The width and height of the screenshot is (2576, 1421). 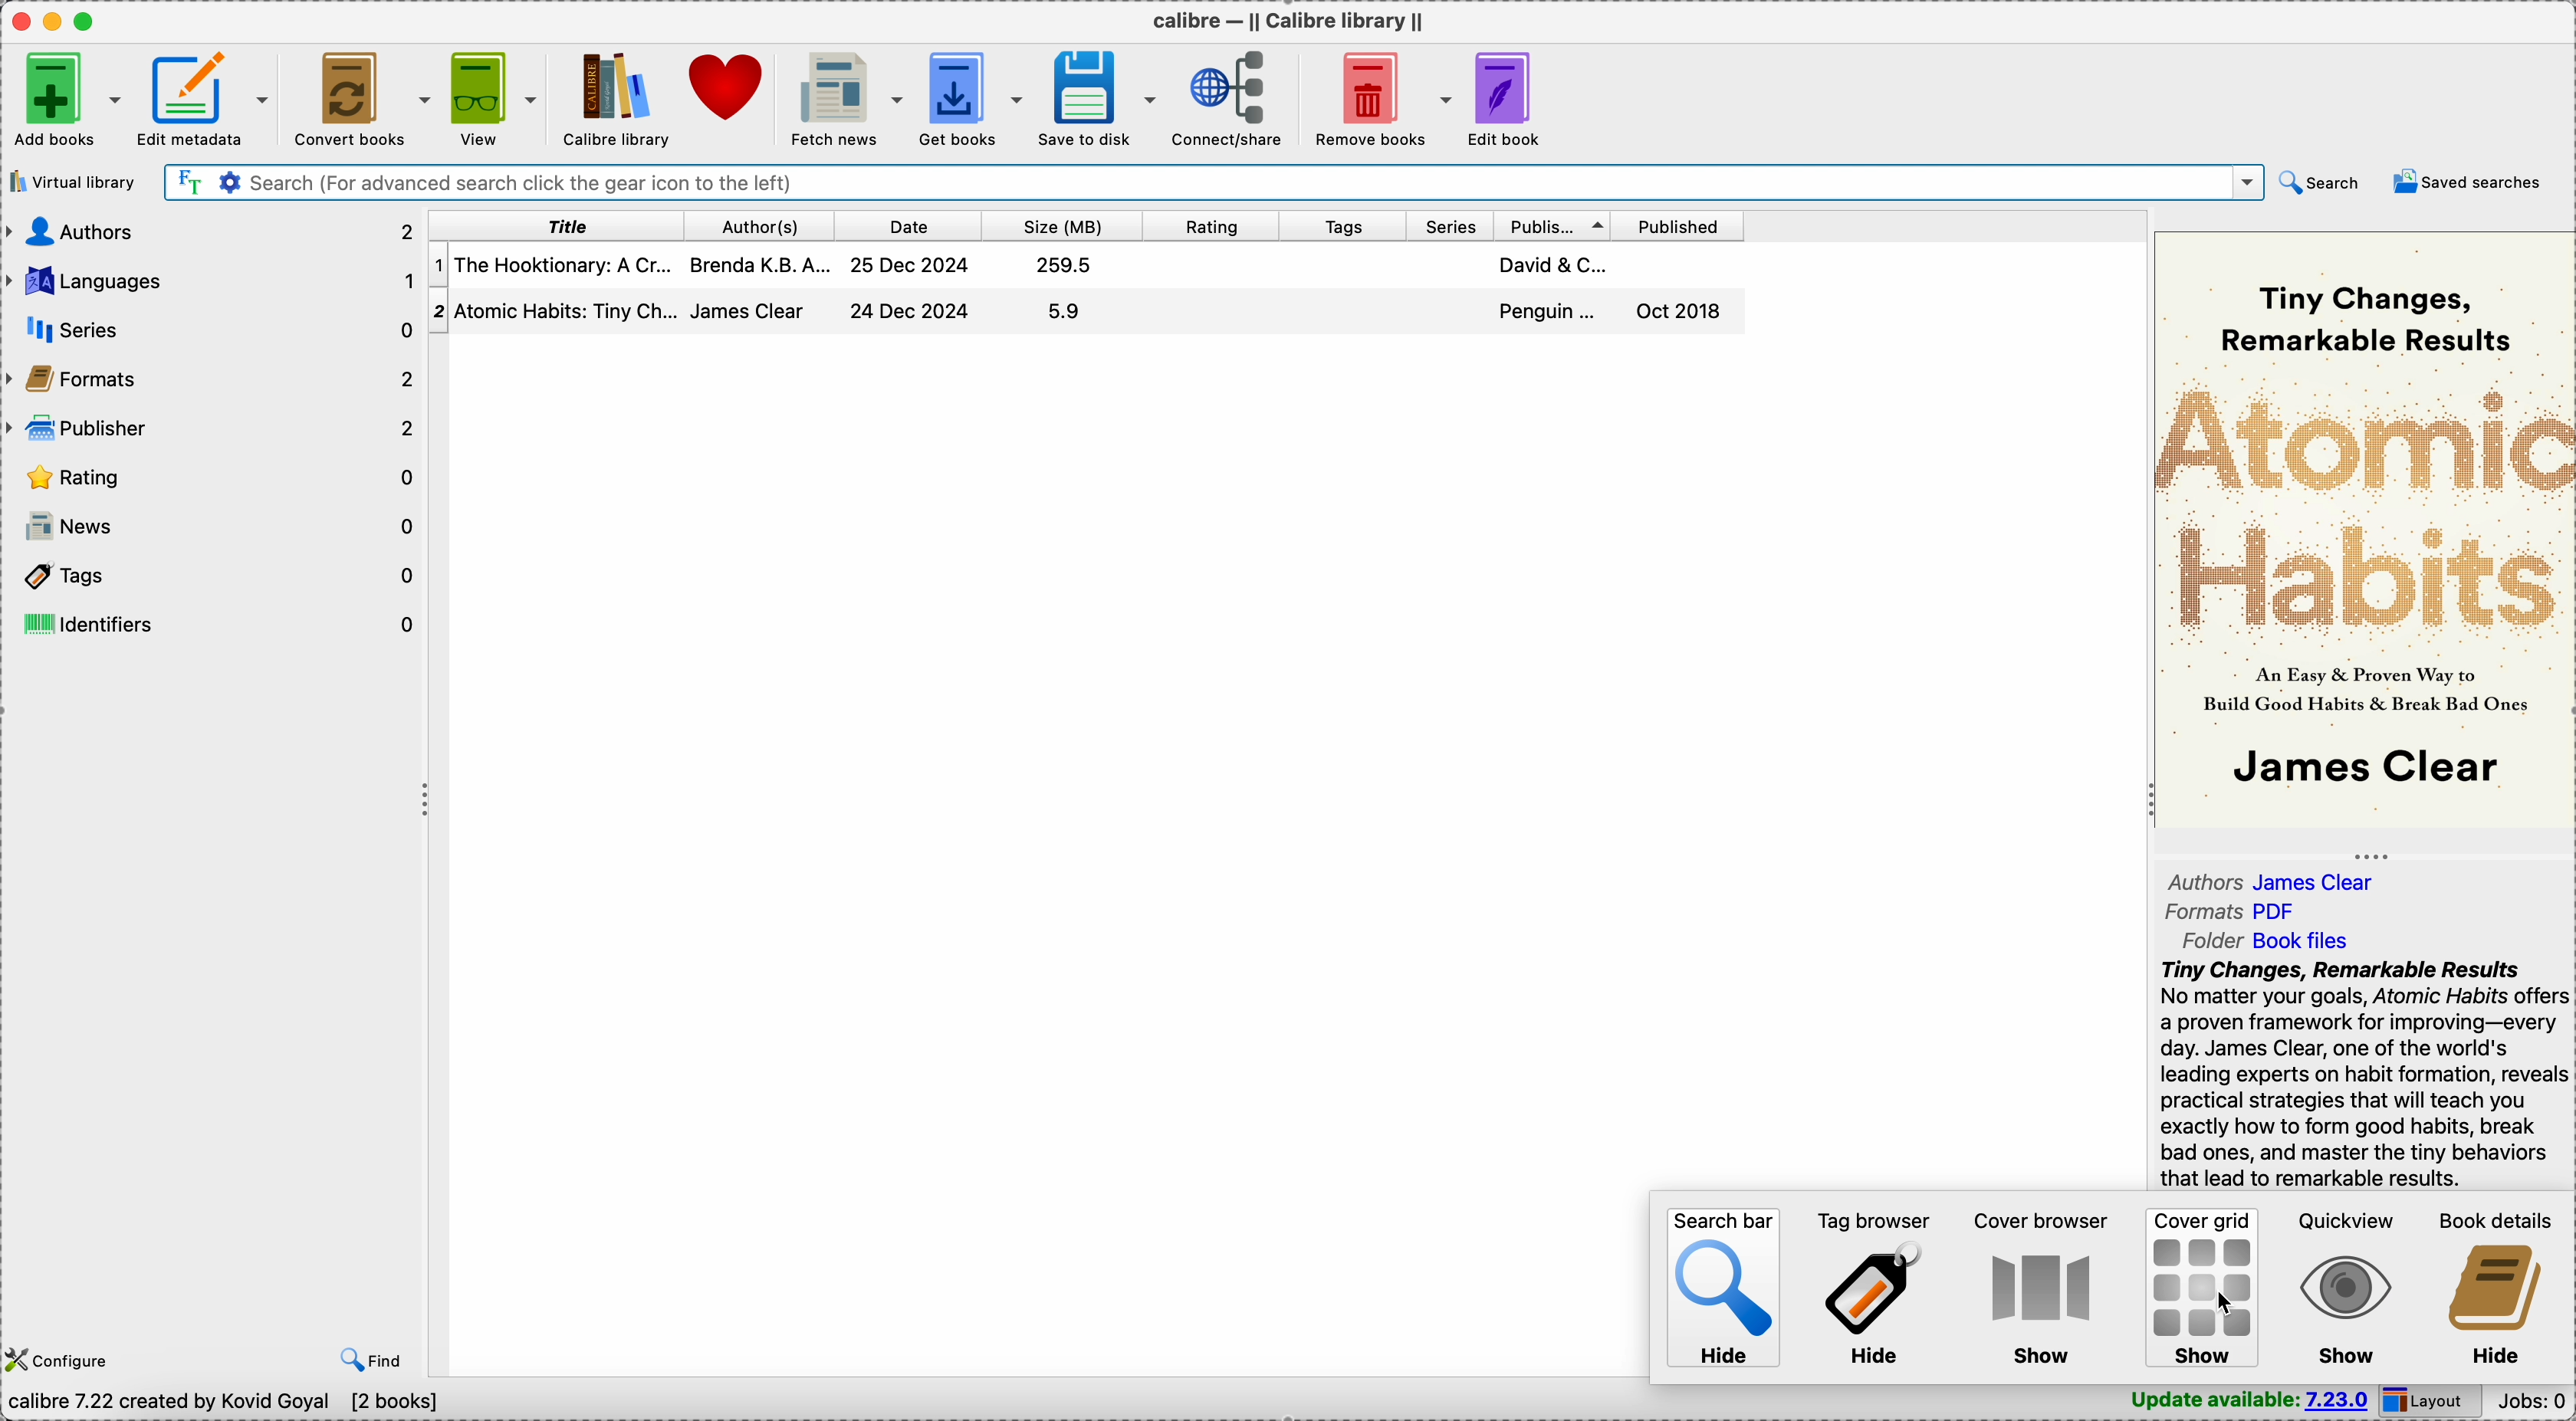 I want to click on cursor, so click(x=2226, y=1300).